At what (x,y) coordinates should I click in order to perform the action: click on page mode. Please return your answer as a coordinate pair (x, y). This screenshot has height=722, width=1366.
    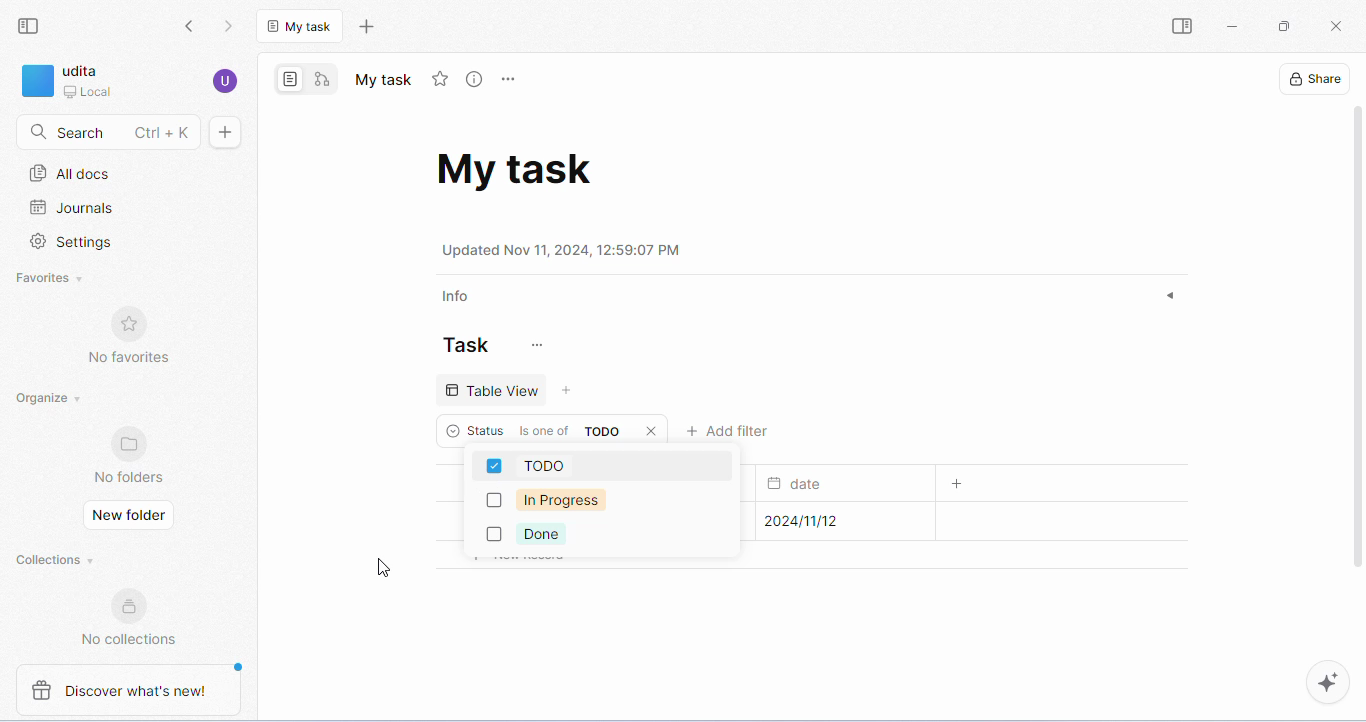
    Looking at the image, I should click on (291, 78).